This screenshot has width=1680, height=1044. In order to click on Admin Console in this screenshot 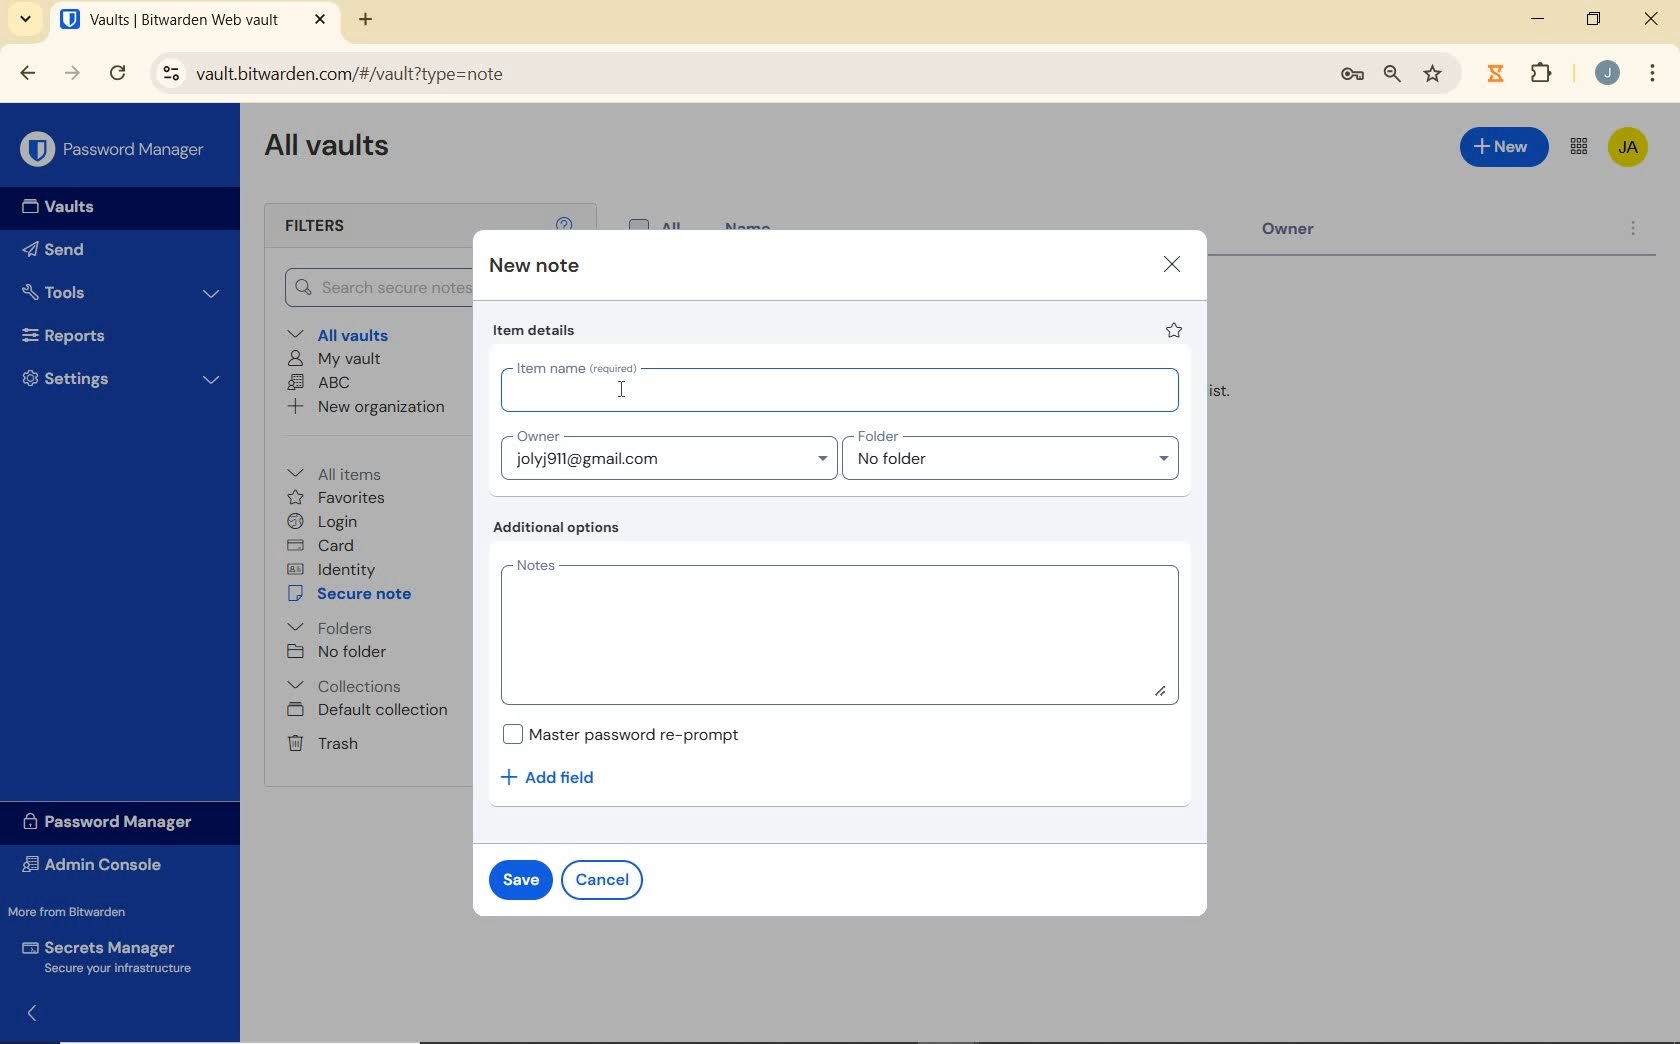, I will do `click(103, 864)`.